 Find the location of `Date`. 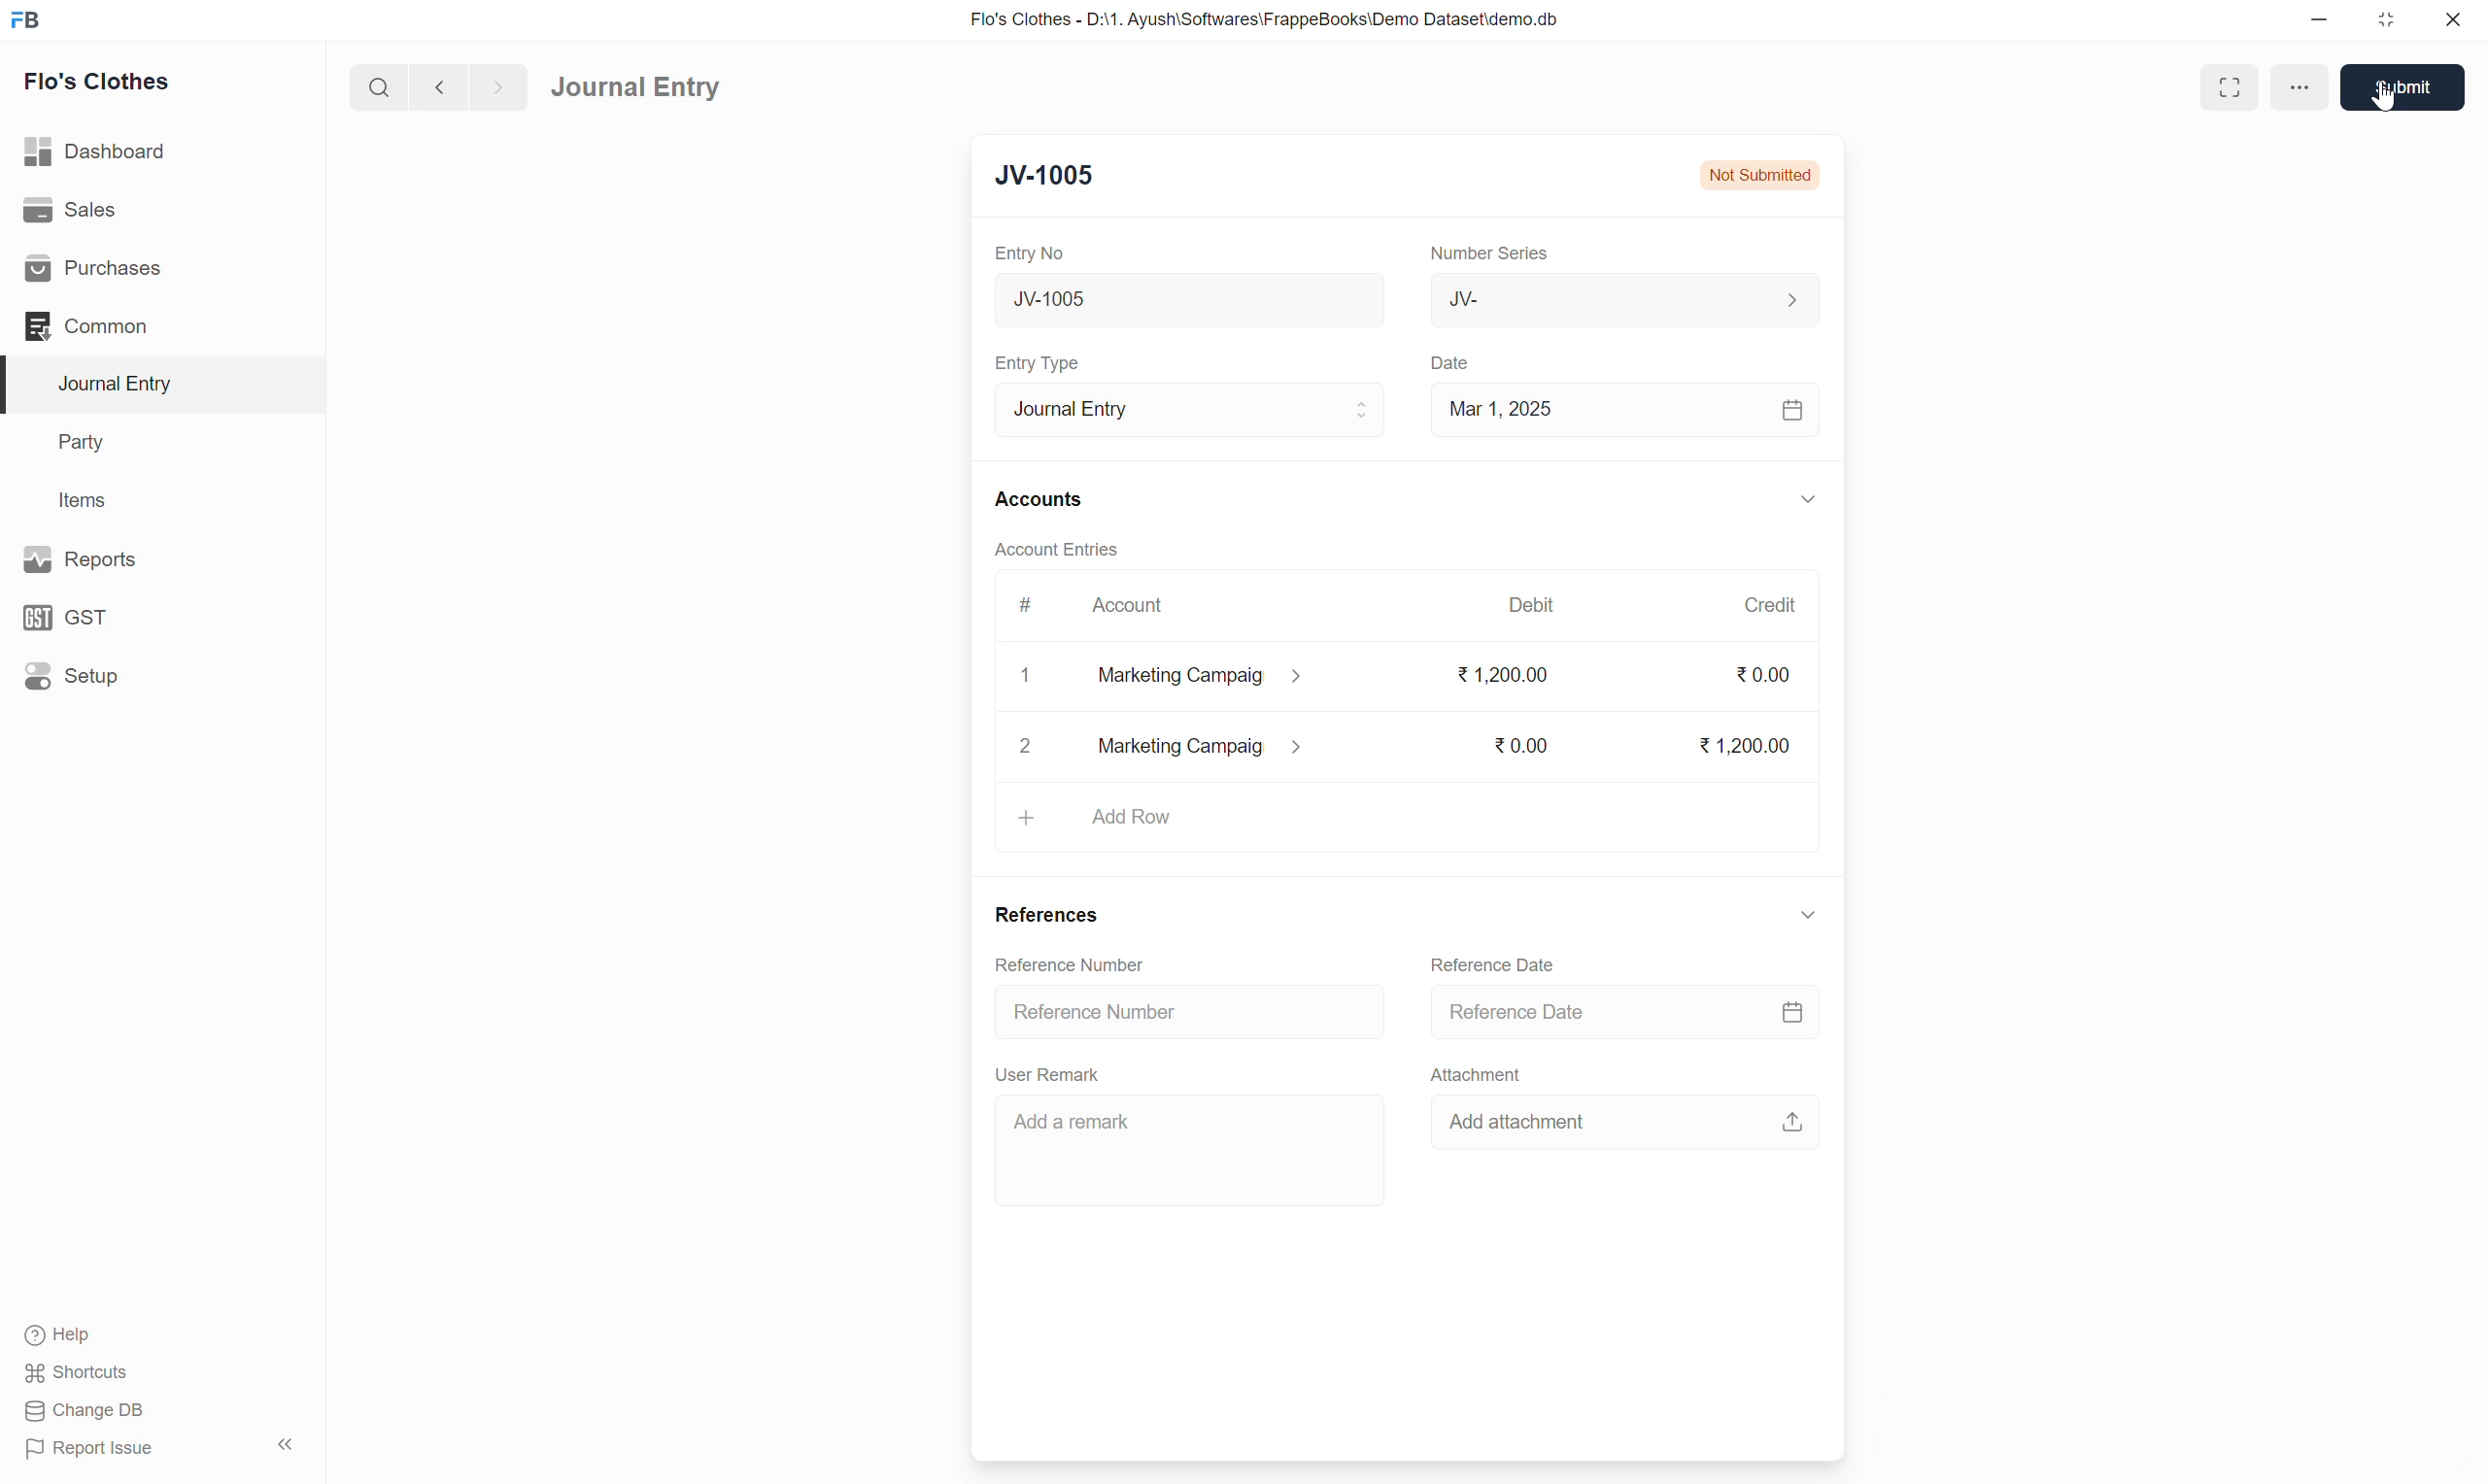

Date is located at coordinates (1455, 364).